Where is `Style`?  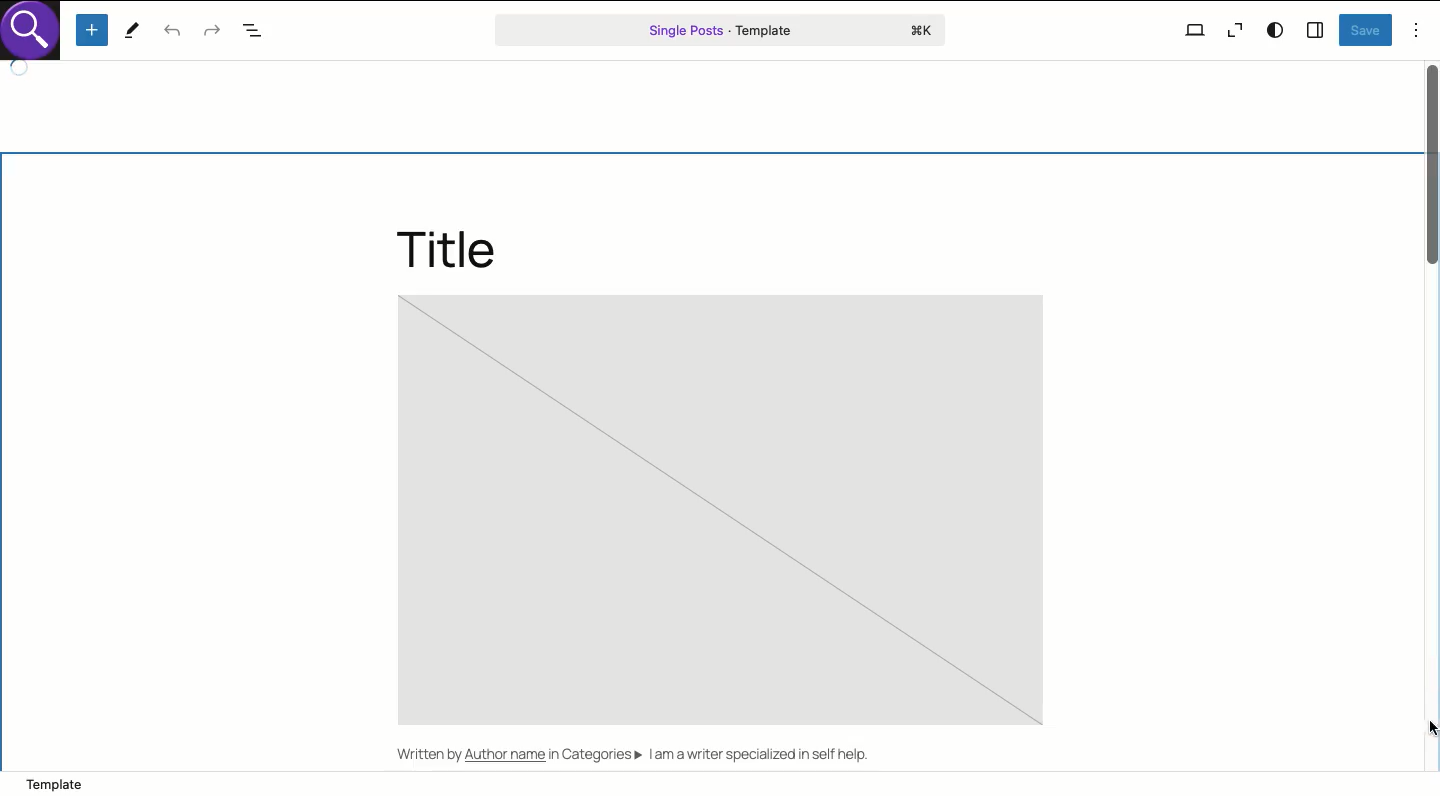 Style is located at coordinates (1277, 30).